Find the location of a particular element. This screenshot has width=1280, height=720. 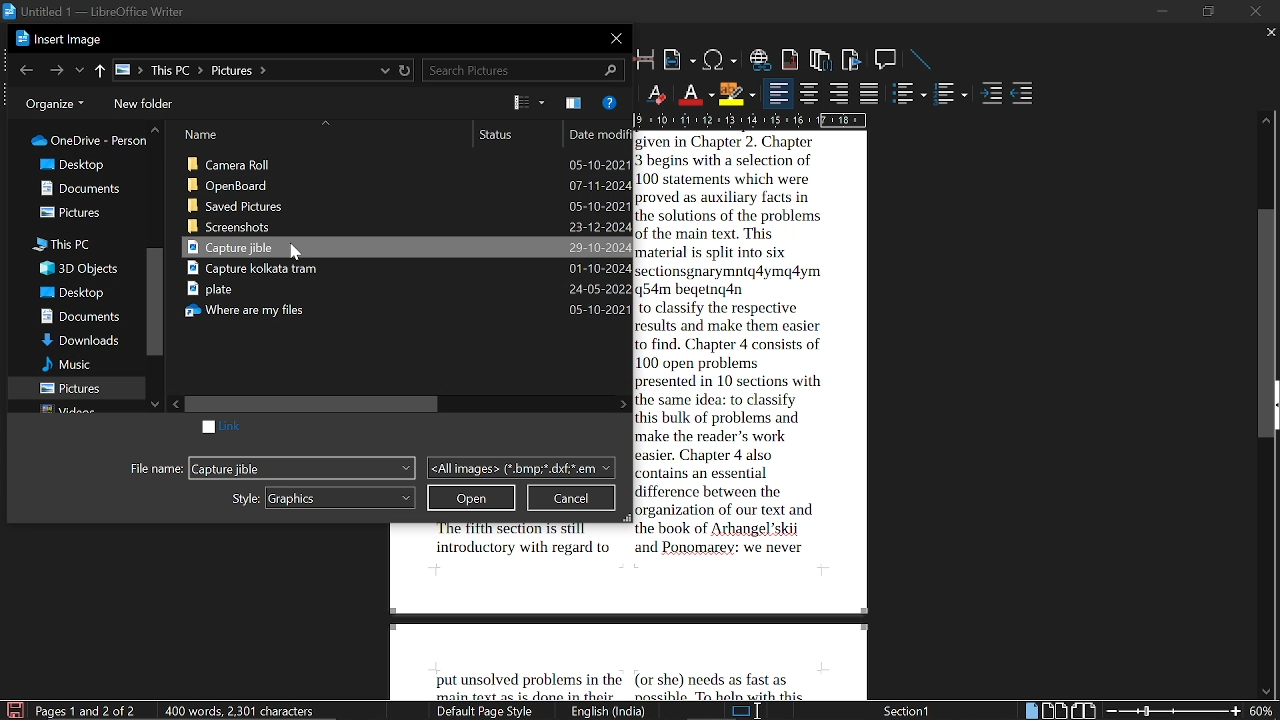

help is located at coordinates (607, 104).